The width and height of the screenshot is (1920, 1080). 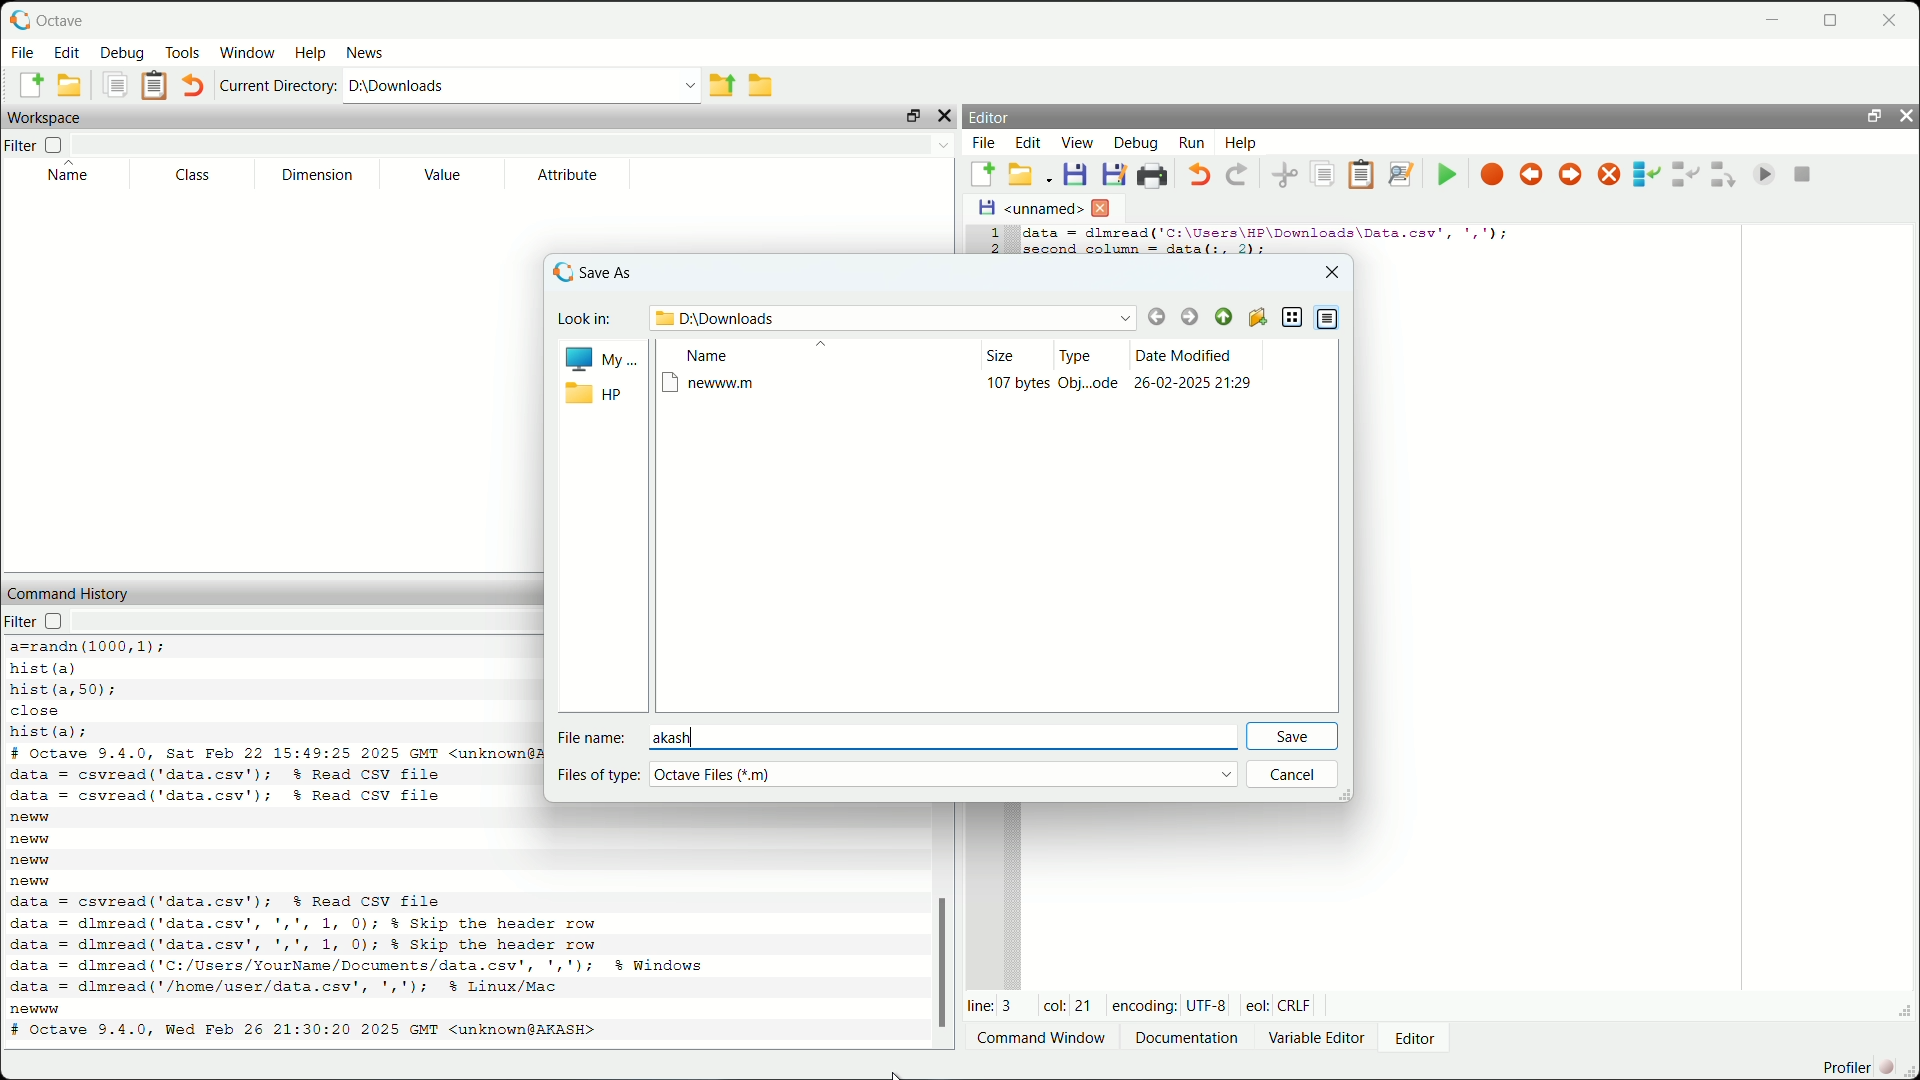 I want to click on detail view, so click(x=1330, y=319).